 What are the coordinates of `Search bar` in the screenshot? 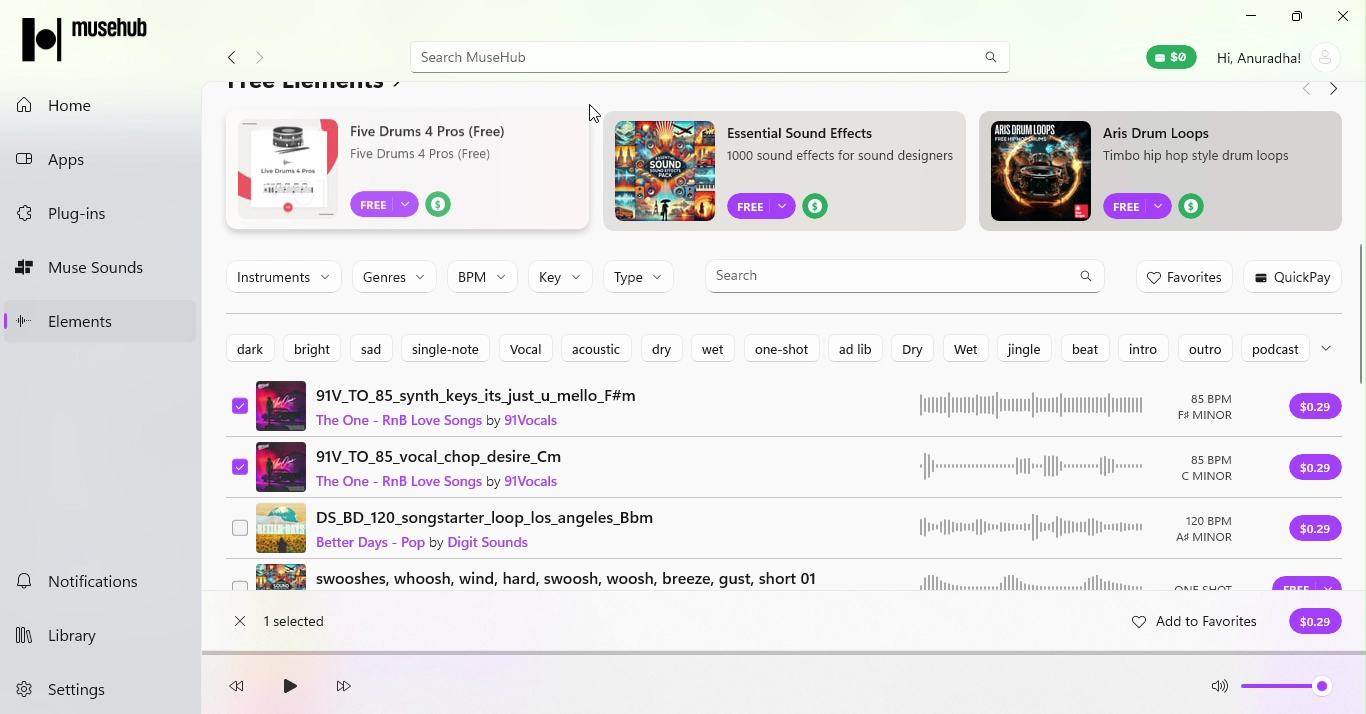 It's located at (883, 274).